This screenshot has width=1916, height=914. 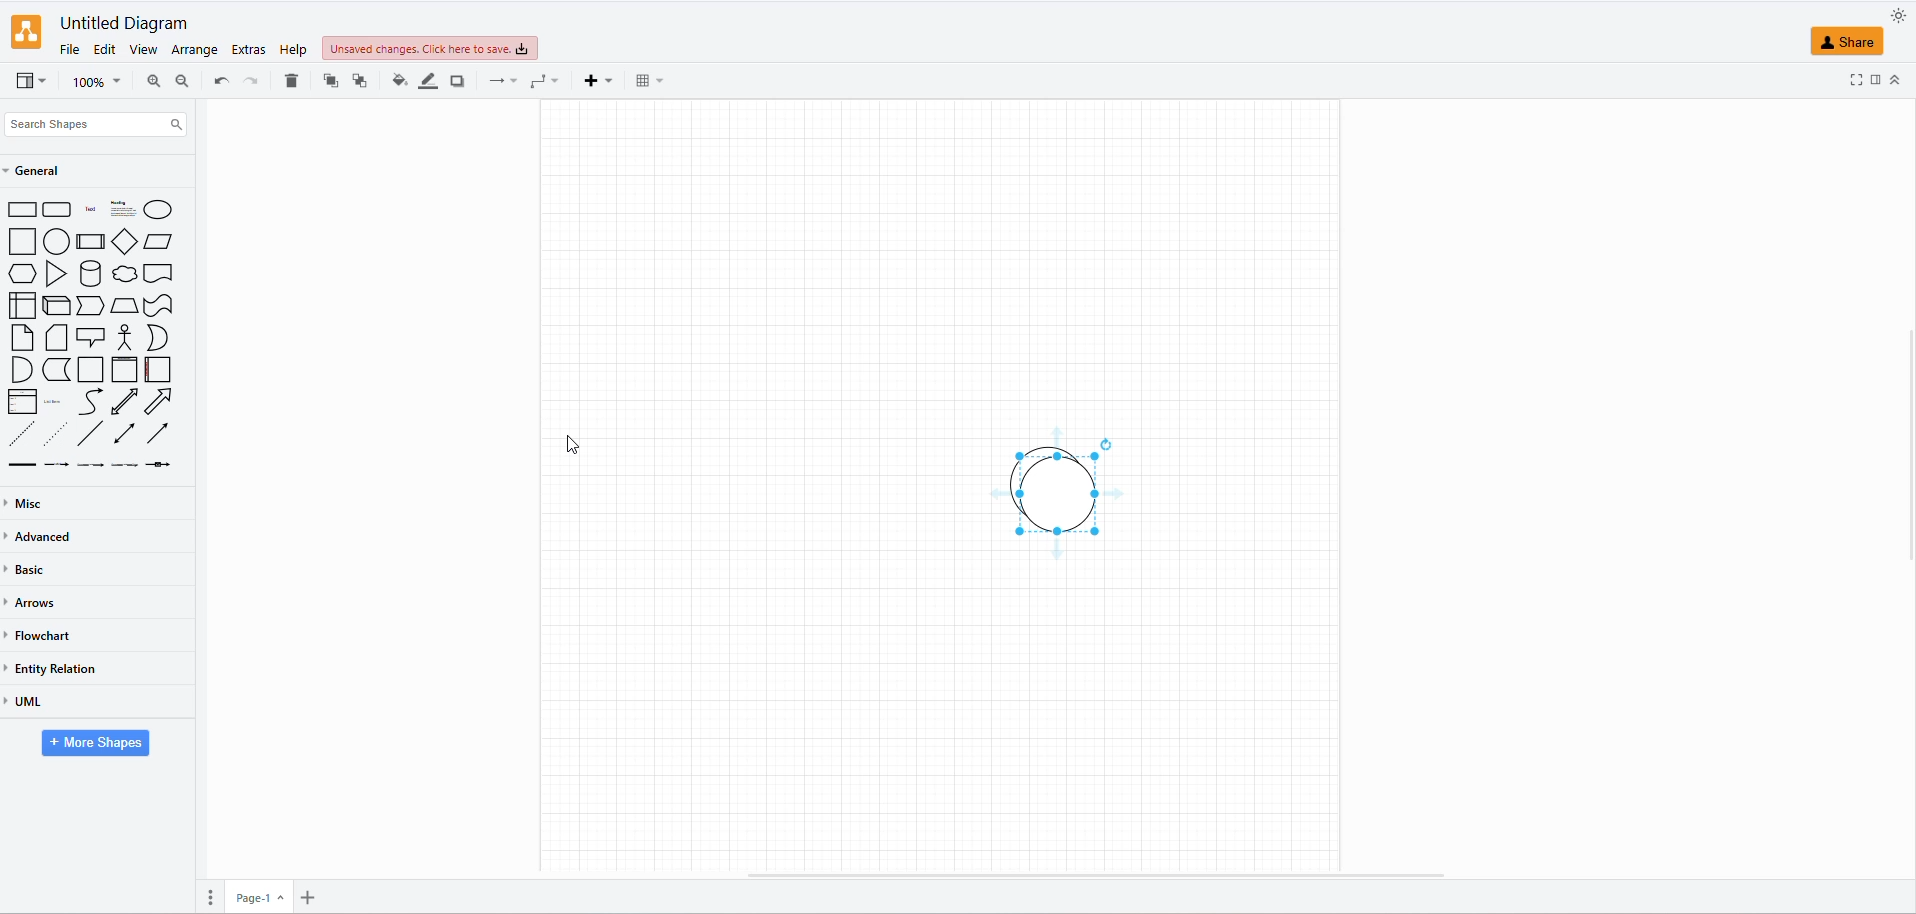 I want to click on PROCESS, so click(x=91, y=242).